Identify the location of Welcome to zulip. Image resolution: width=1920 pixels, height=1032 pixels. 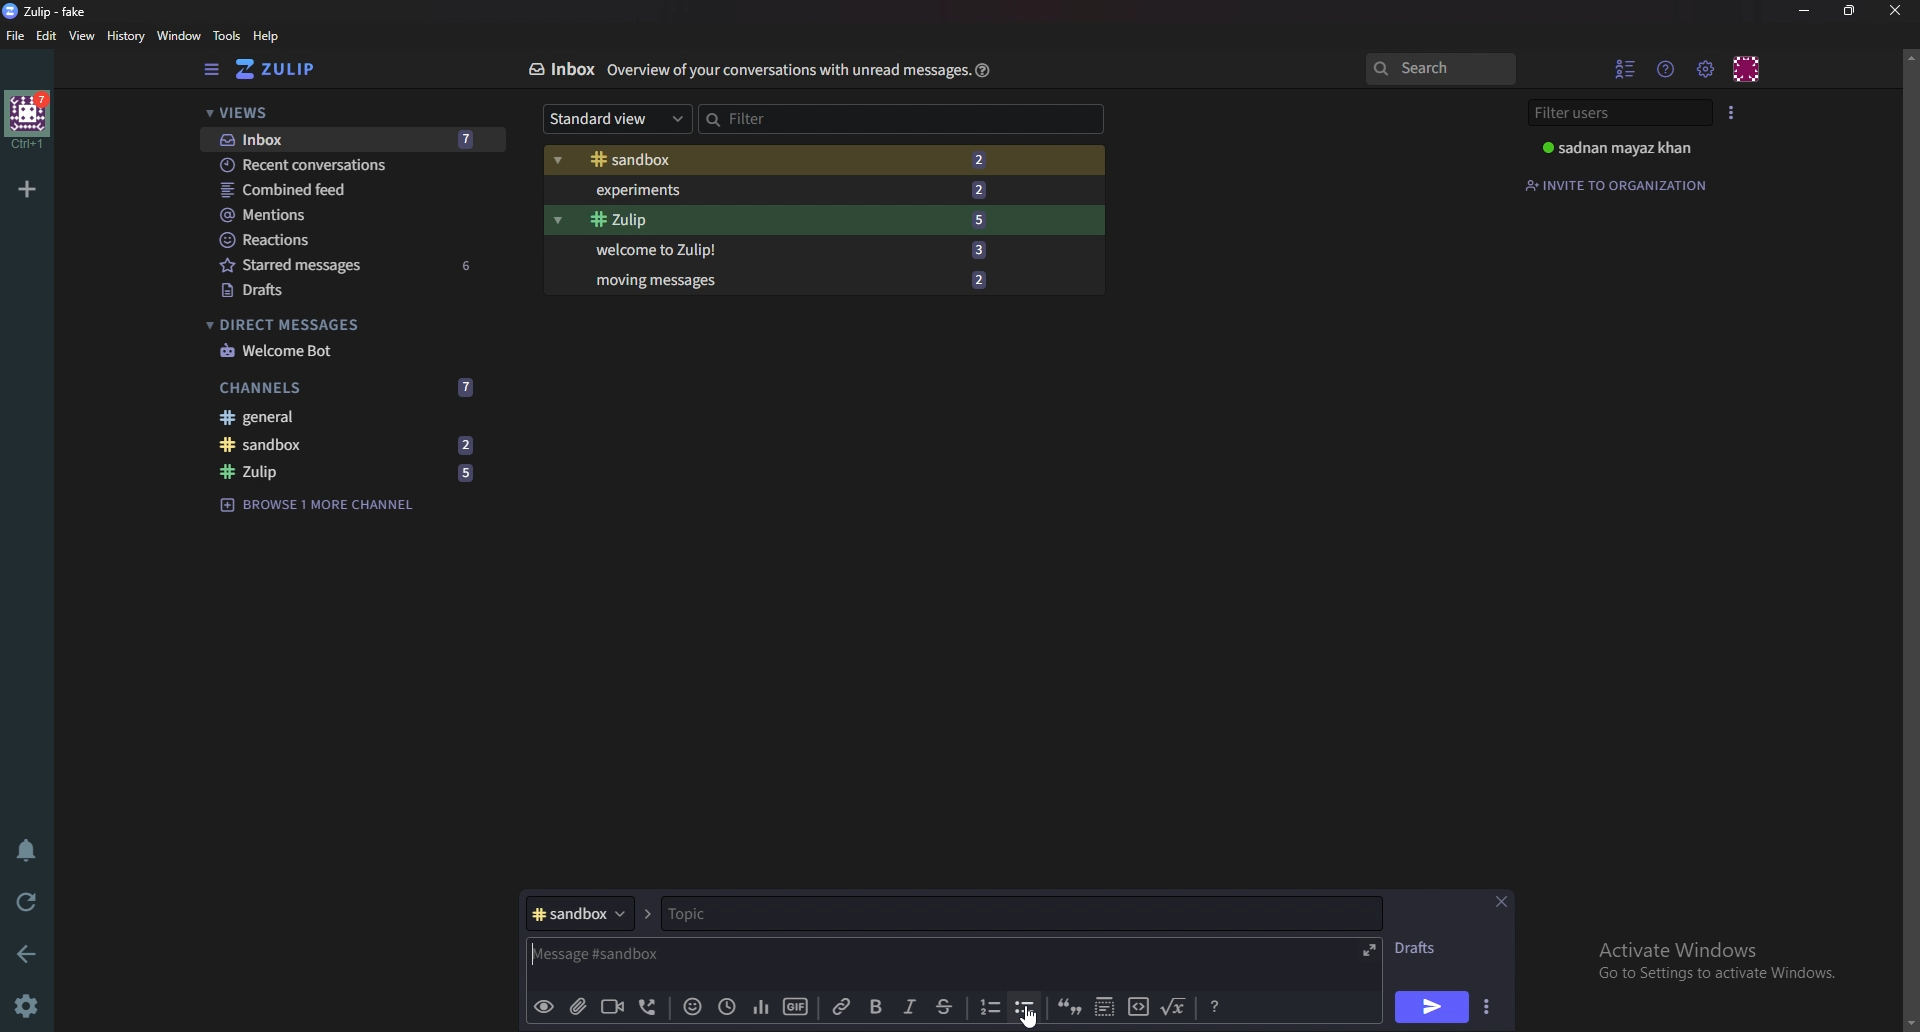
(785, 248).